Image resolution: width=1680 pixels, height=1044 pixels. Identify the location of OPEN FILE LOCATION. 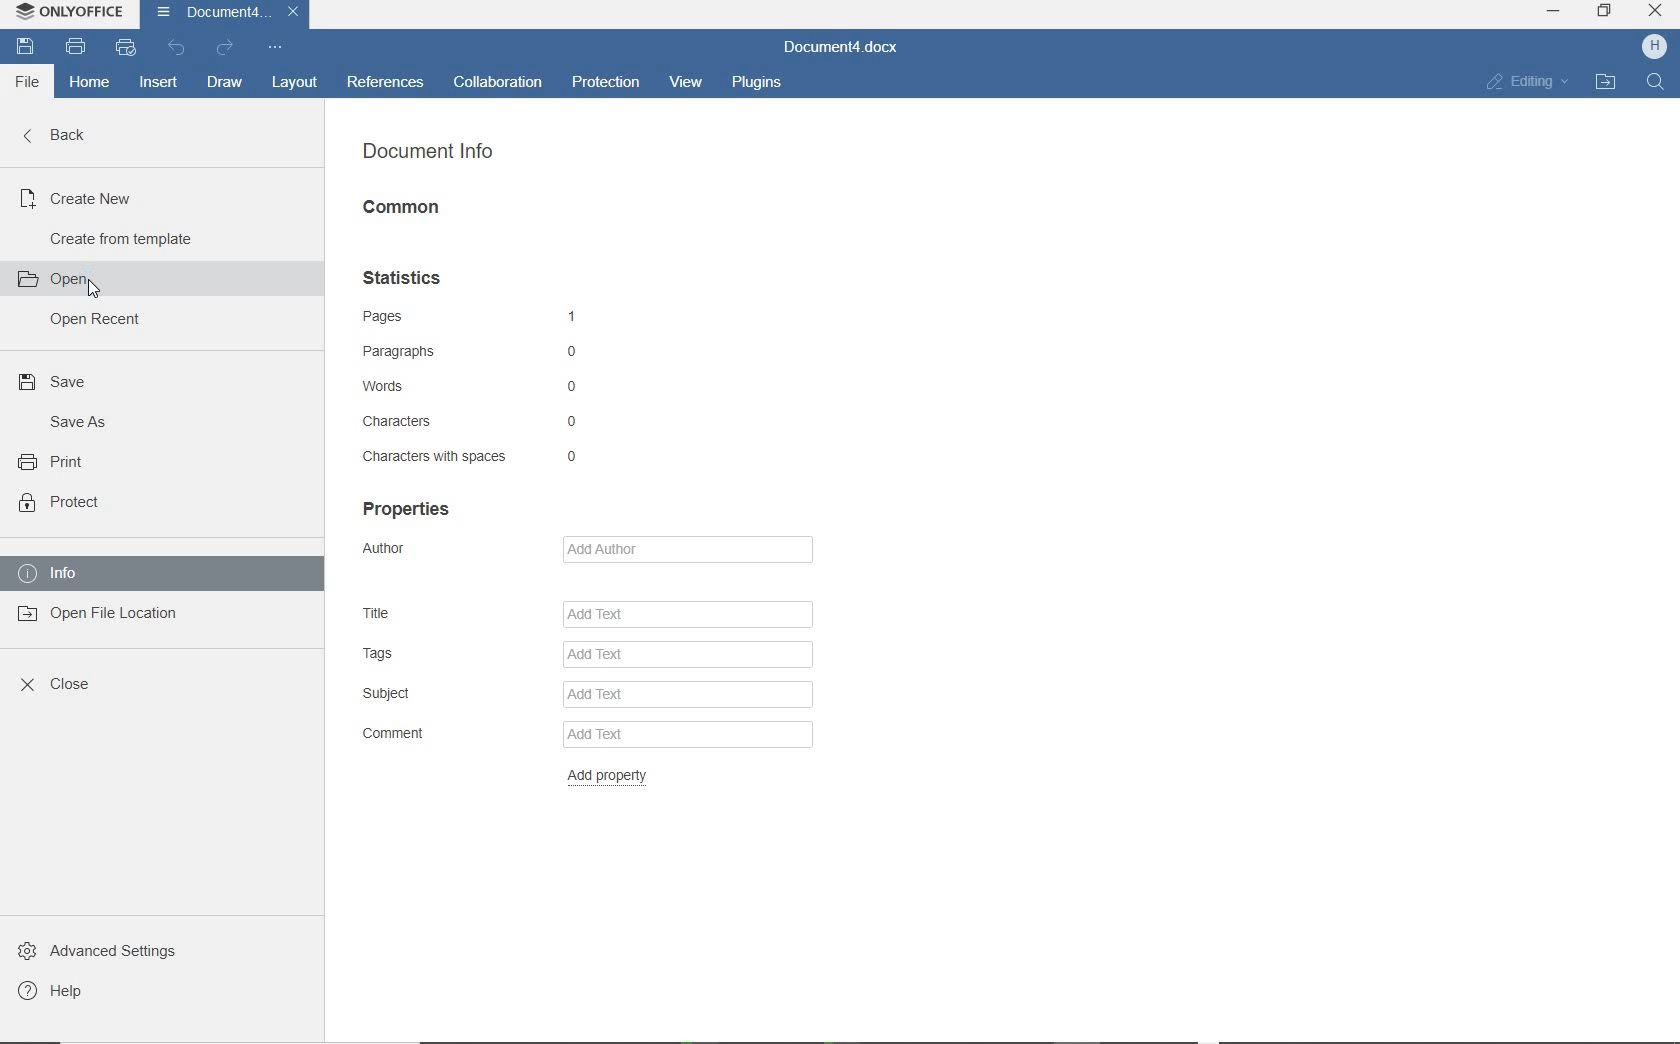
(1607, 81).